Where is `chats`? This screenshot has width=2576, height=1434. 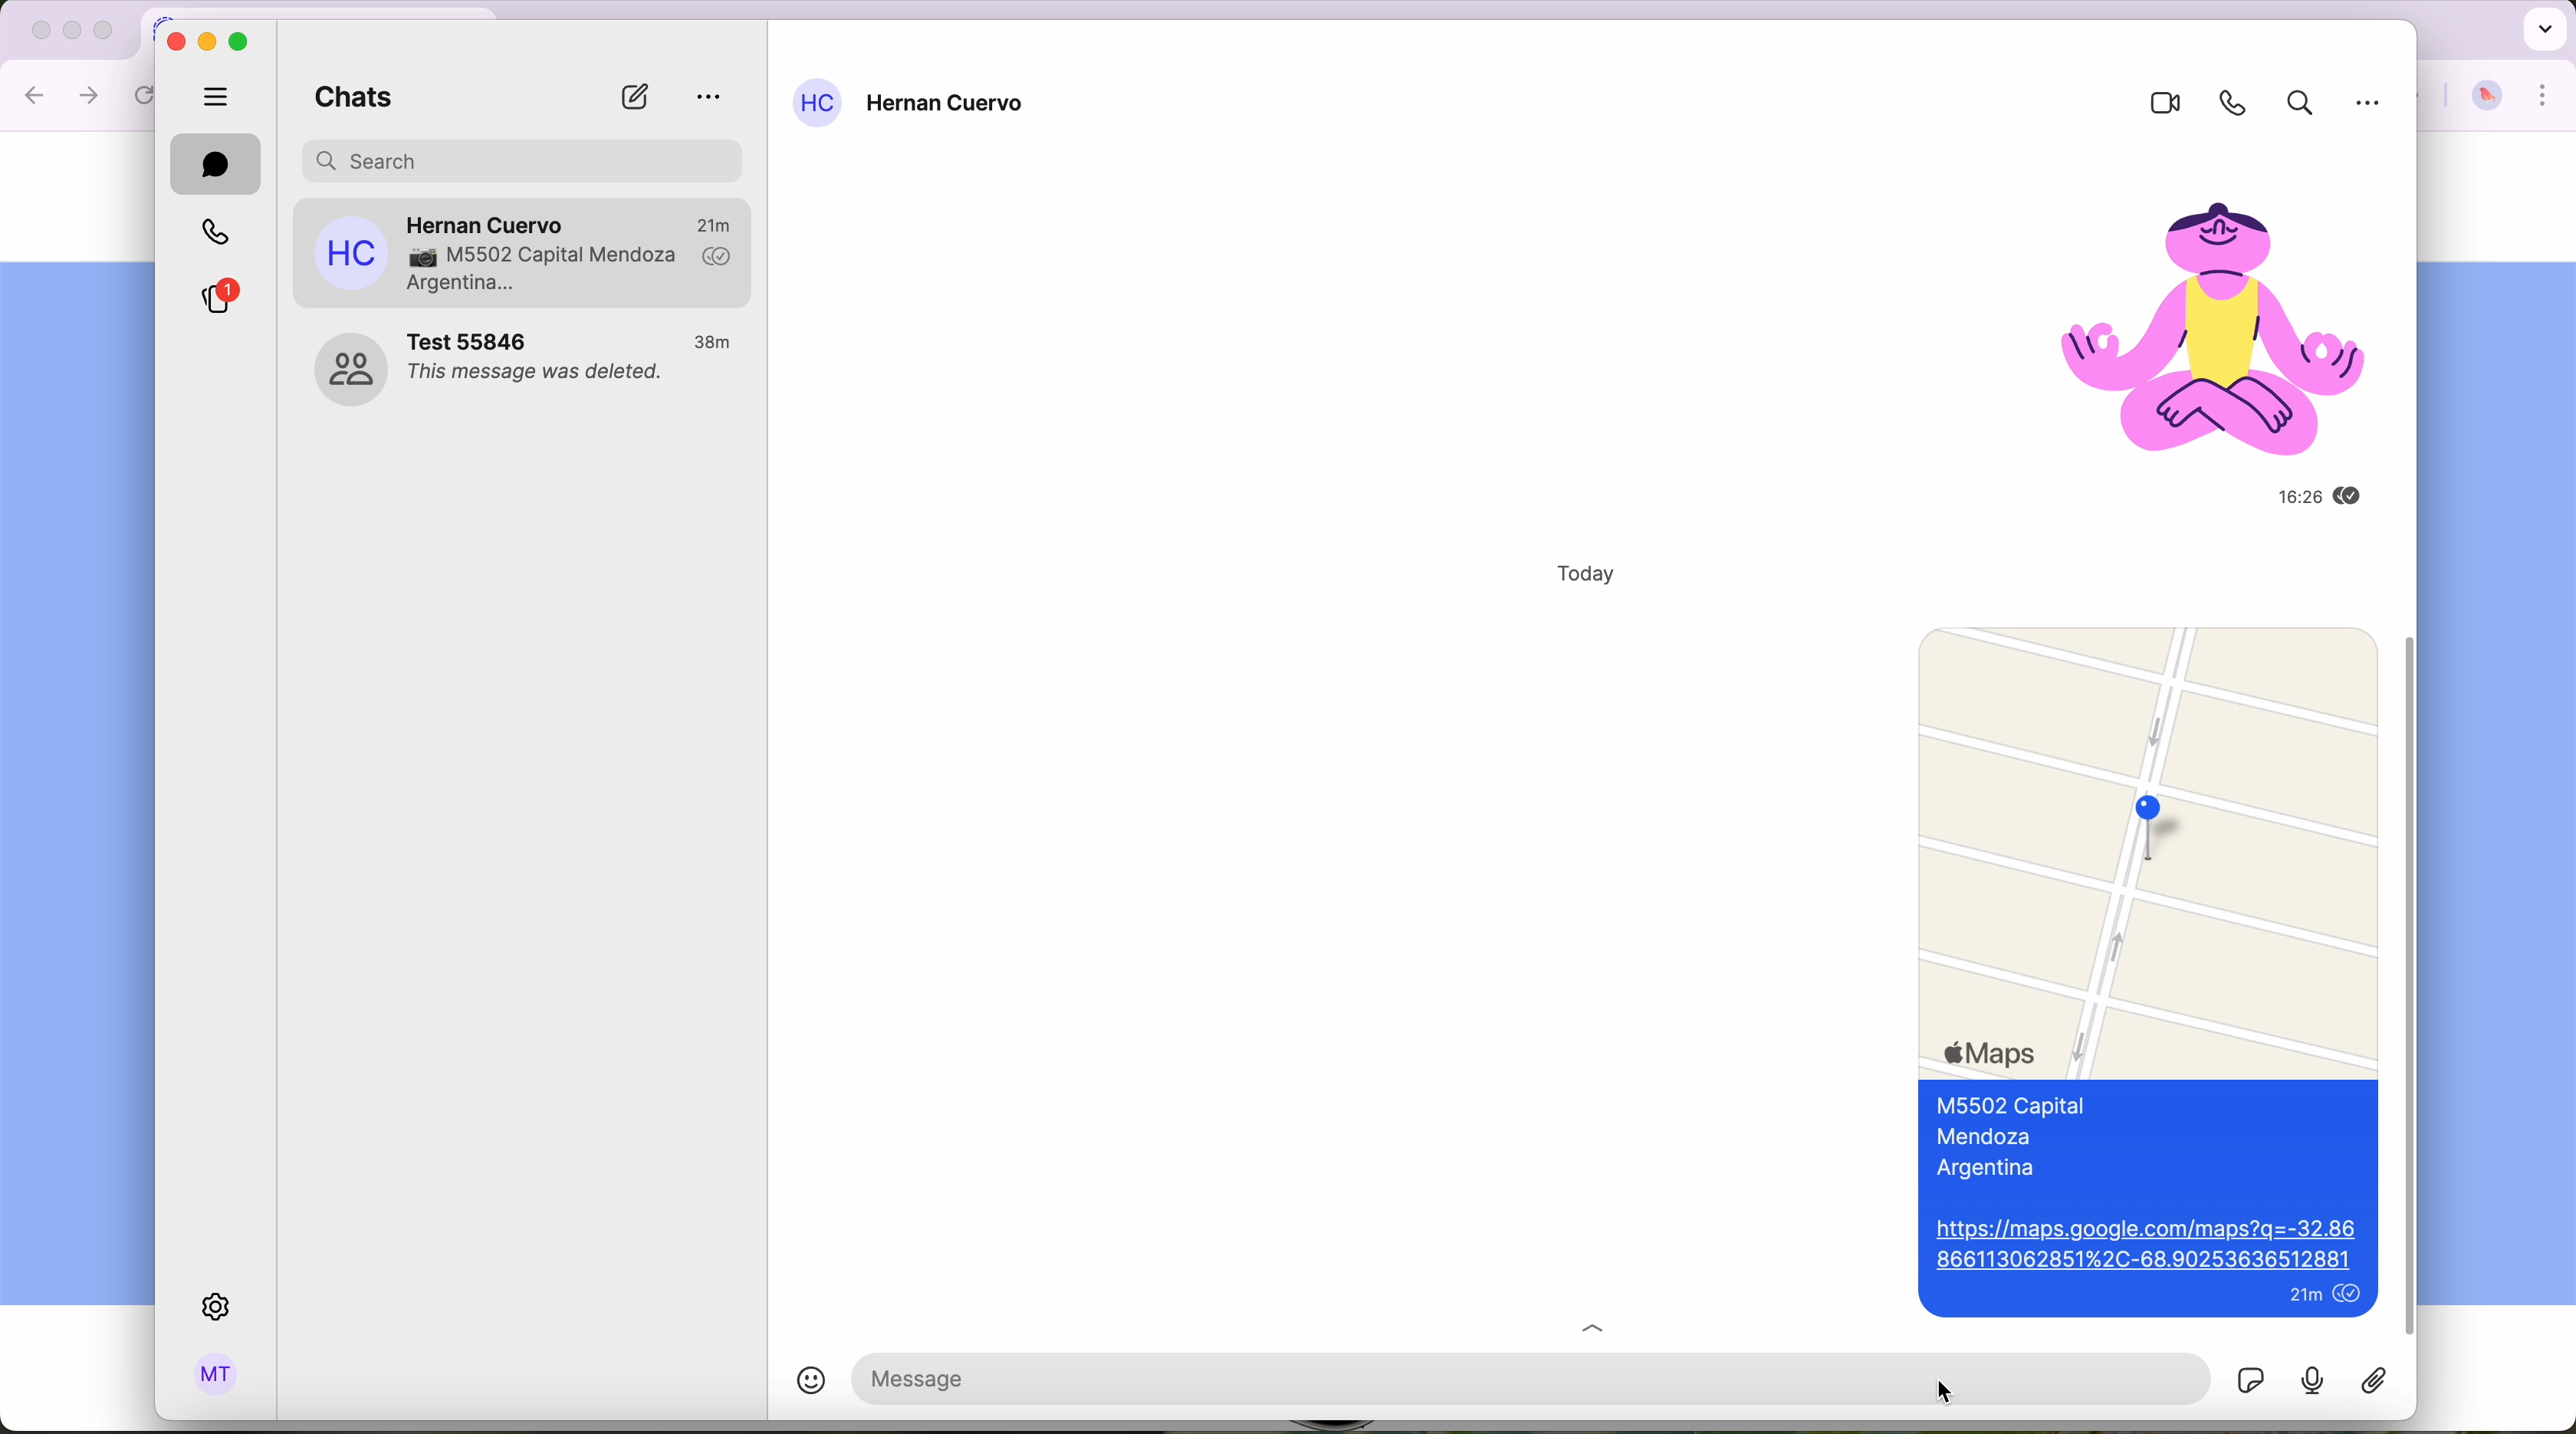
chats is located at coordinates (216, 164).